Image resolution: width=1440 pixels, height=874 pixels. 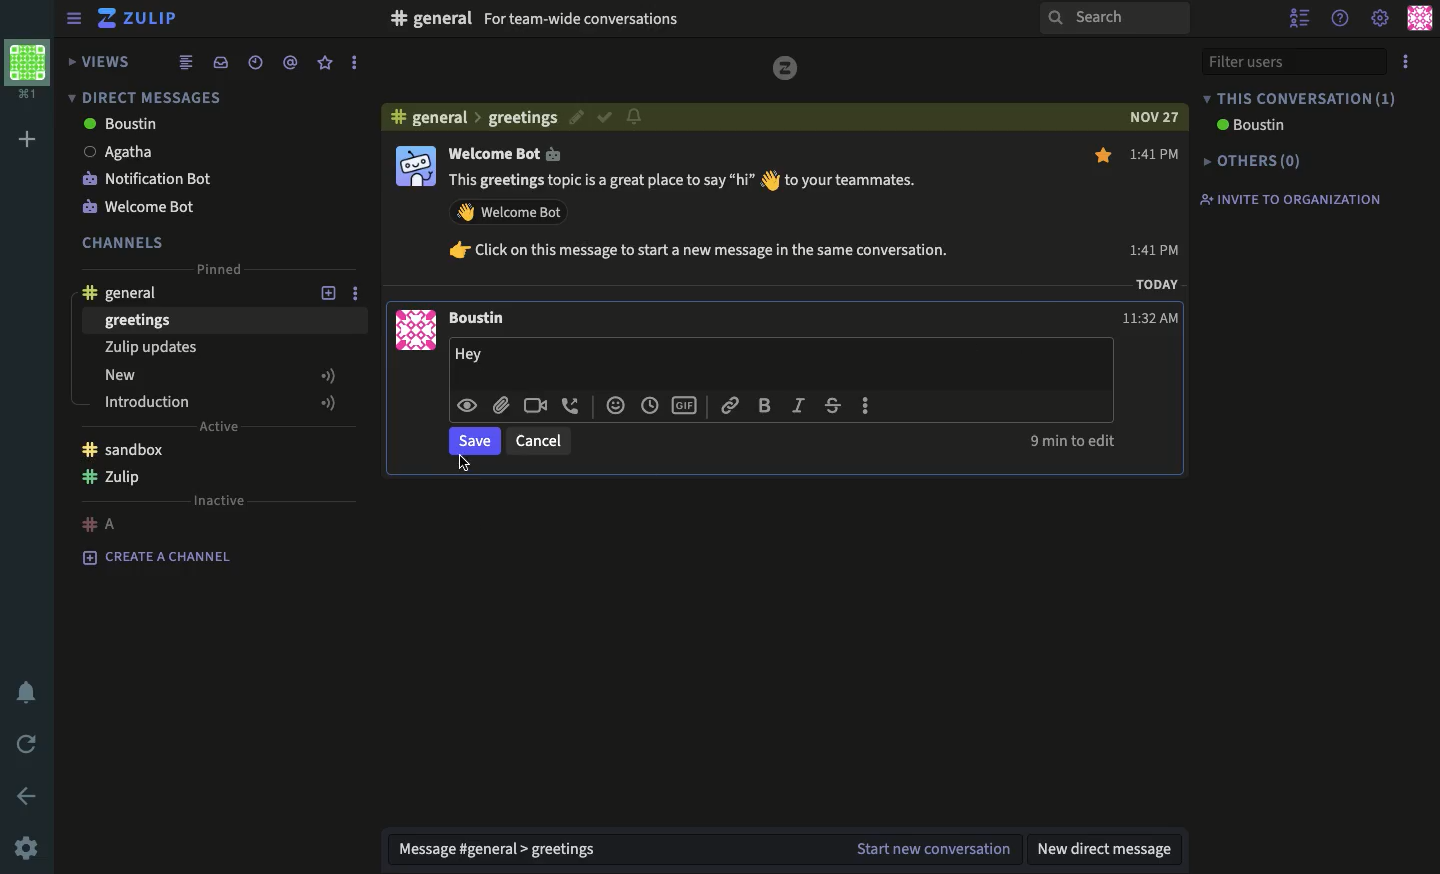 What do you see at coordinates (26, 849) in the screenshot?
I see `settings` at bounding box center [26, 849].